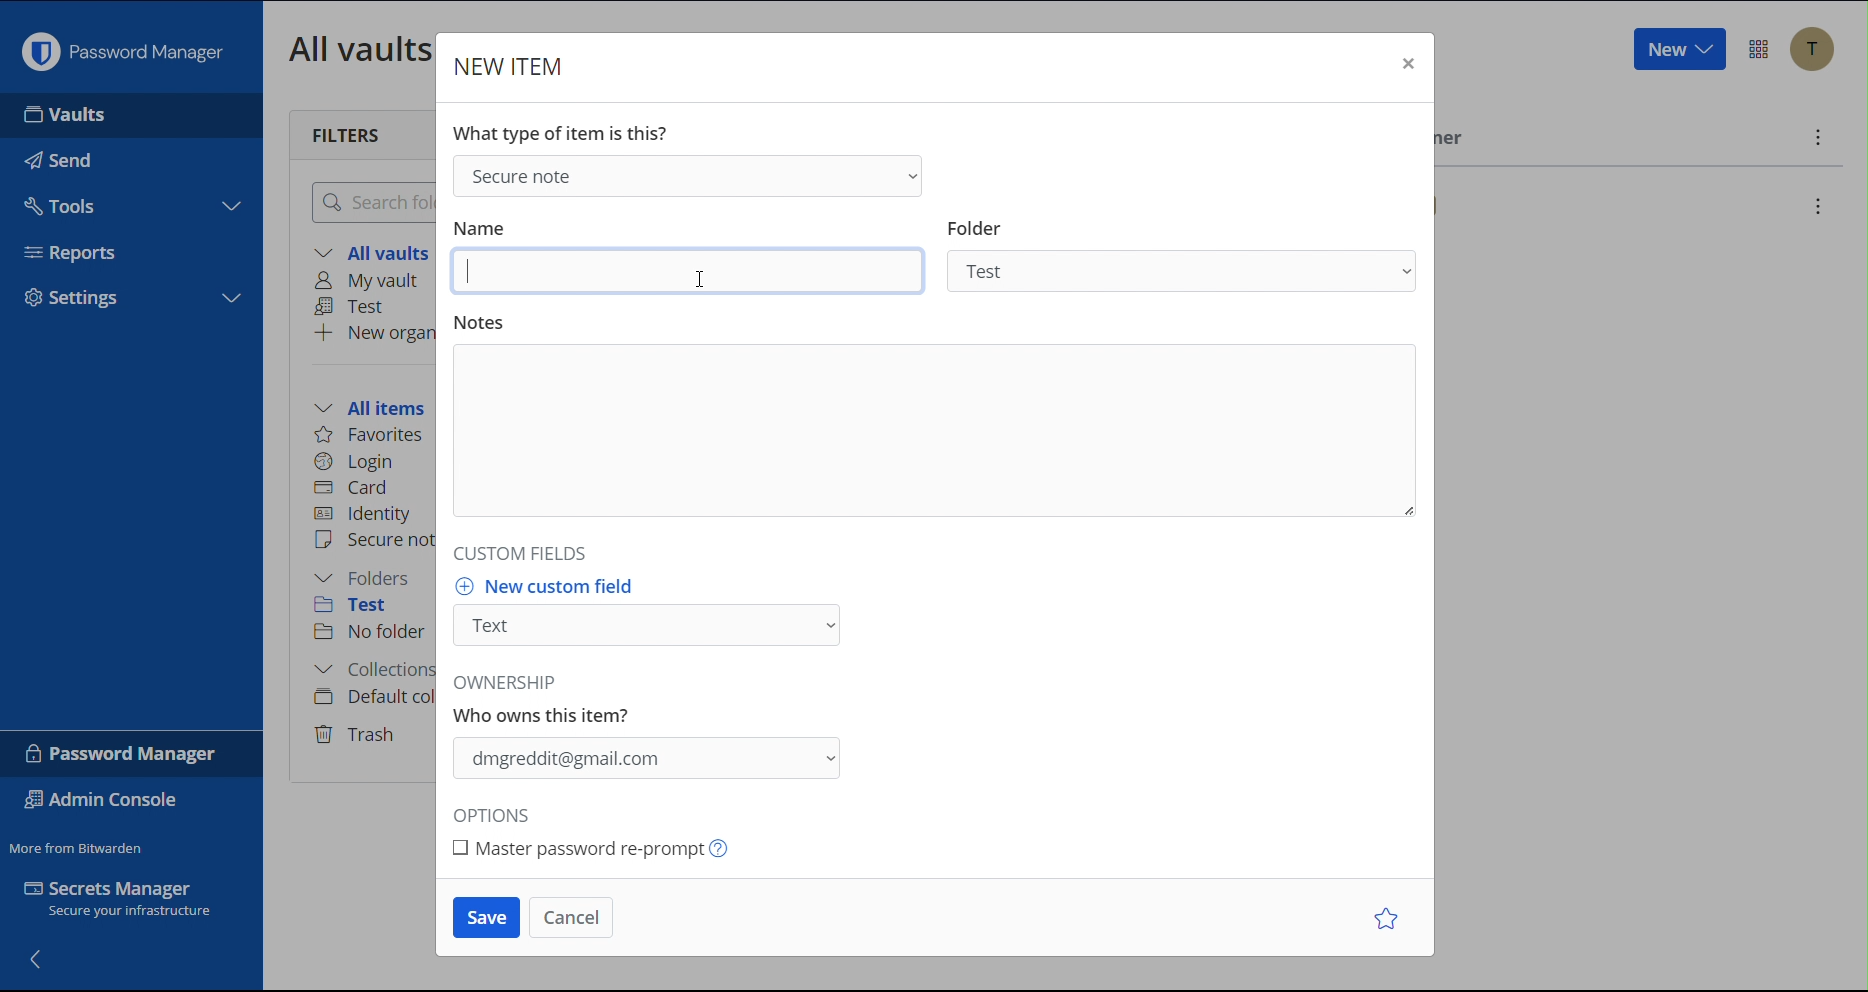 The height and width of the screenshot is (992, 1868). Describe the element at coordinates (498, 816) in the screenshot. I see `Options` at that location.